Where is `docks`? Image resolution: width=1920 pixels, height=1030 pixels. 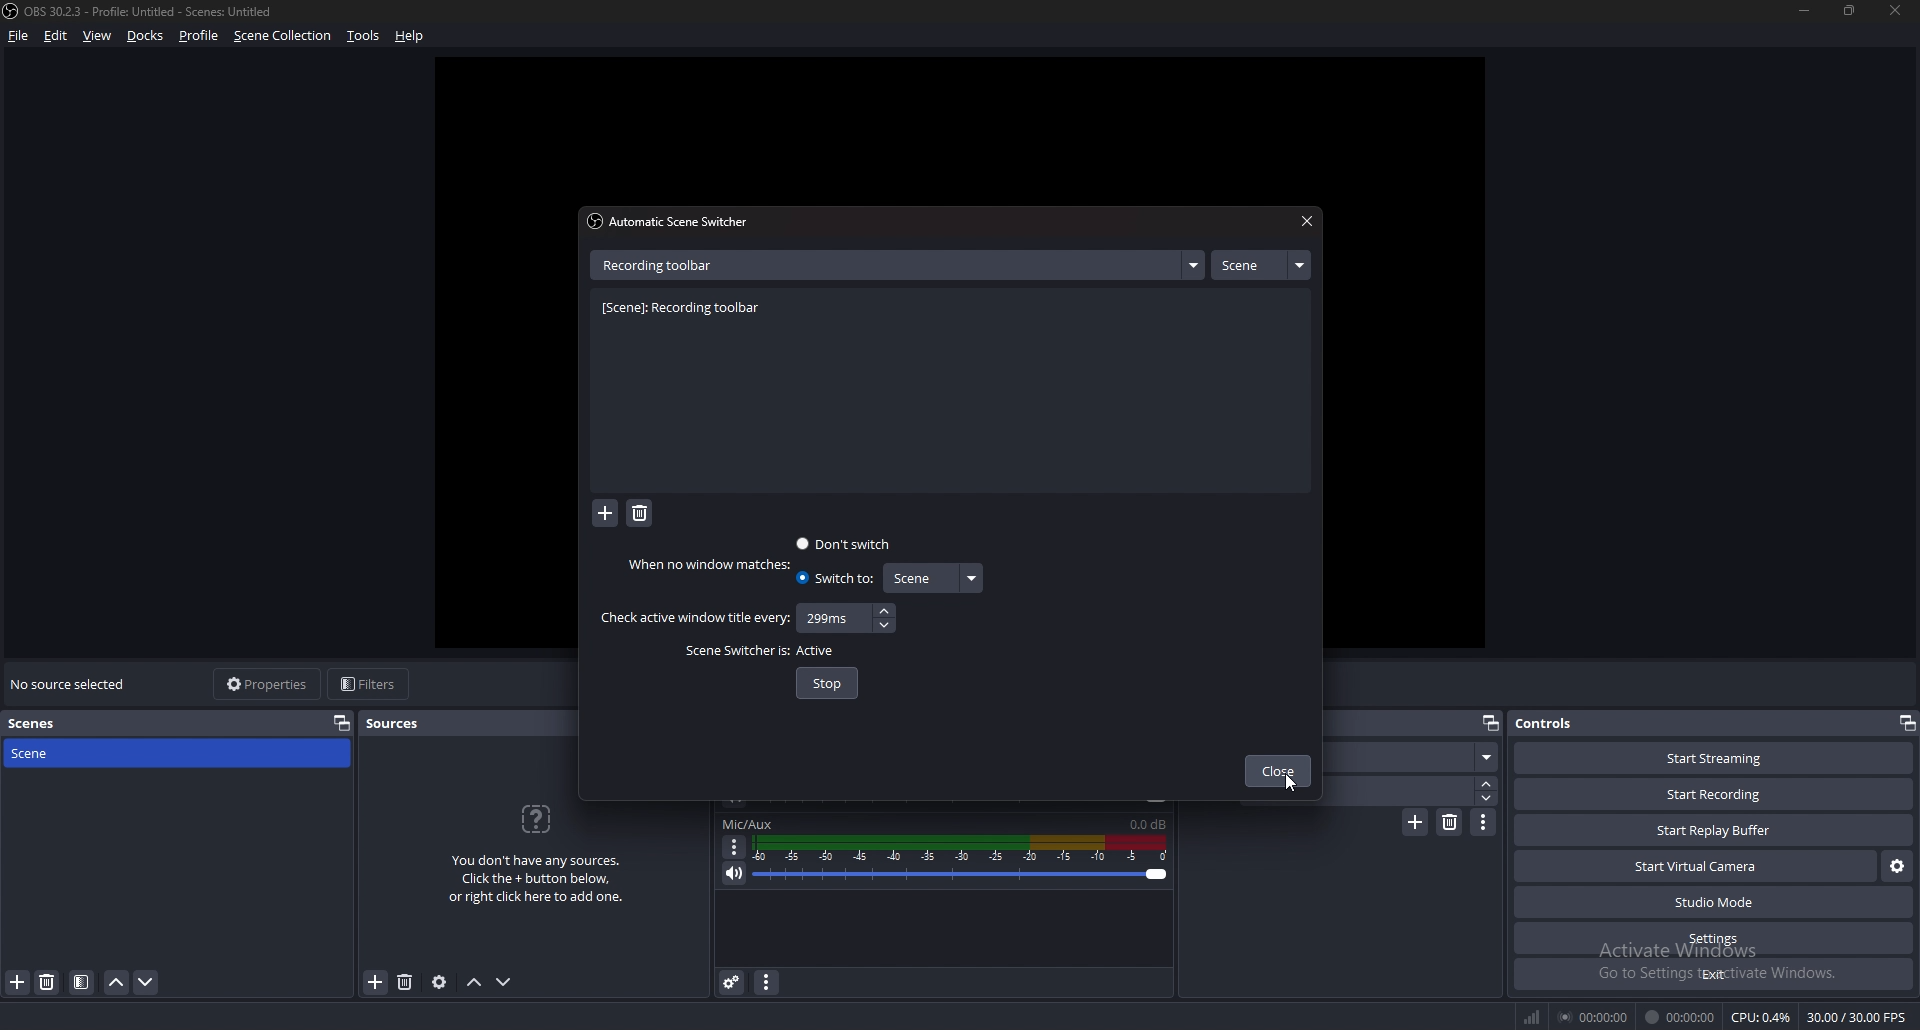 docks is located at coordinates (146, 36).